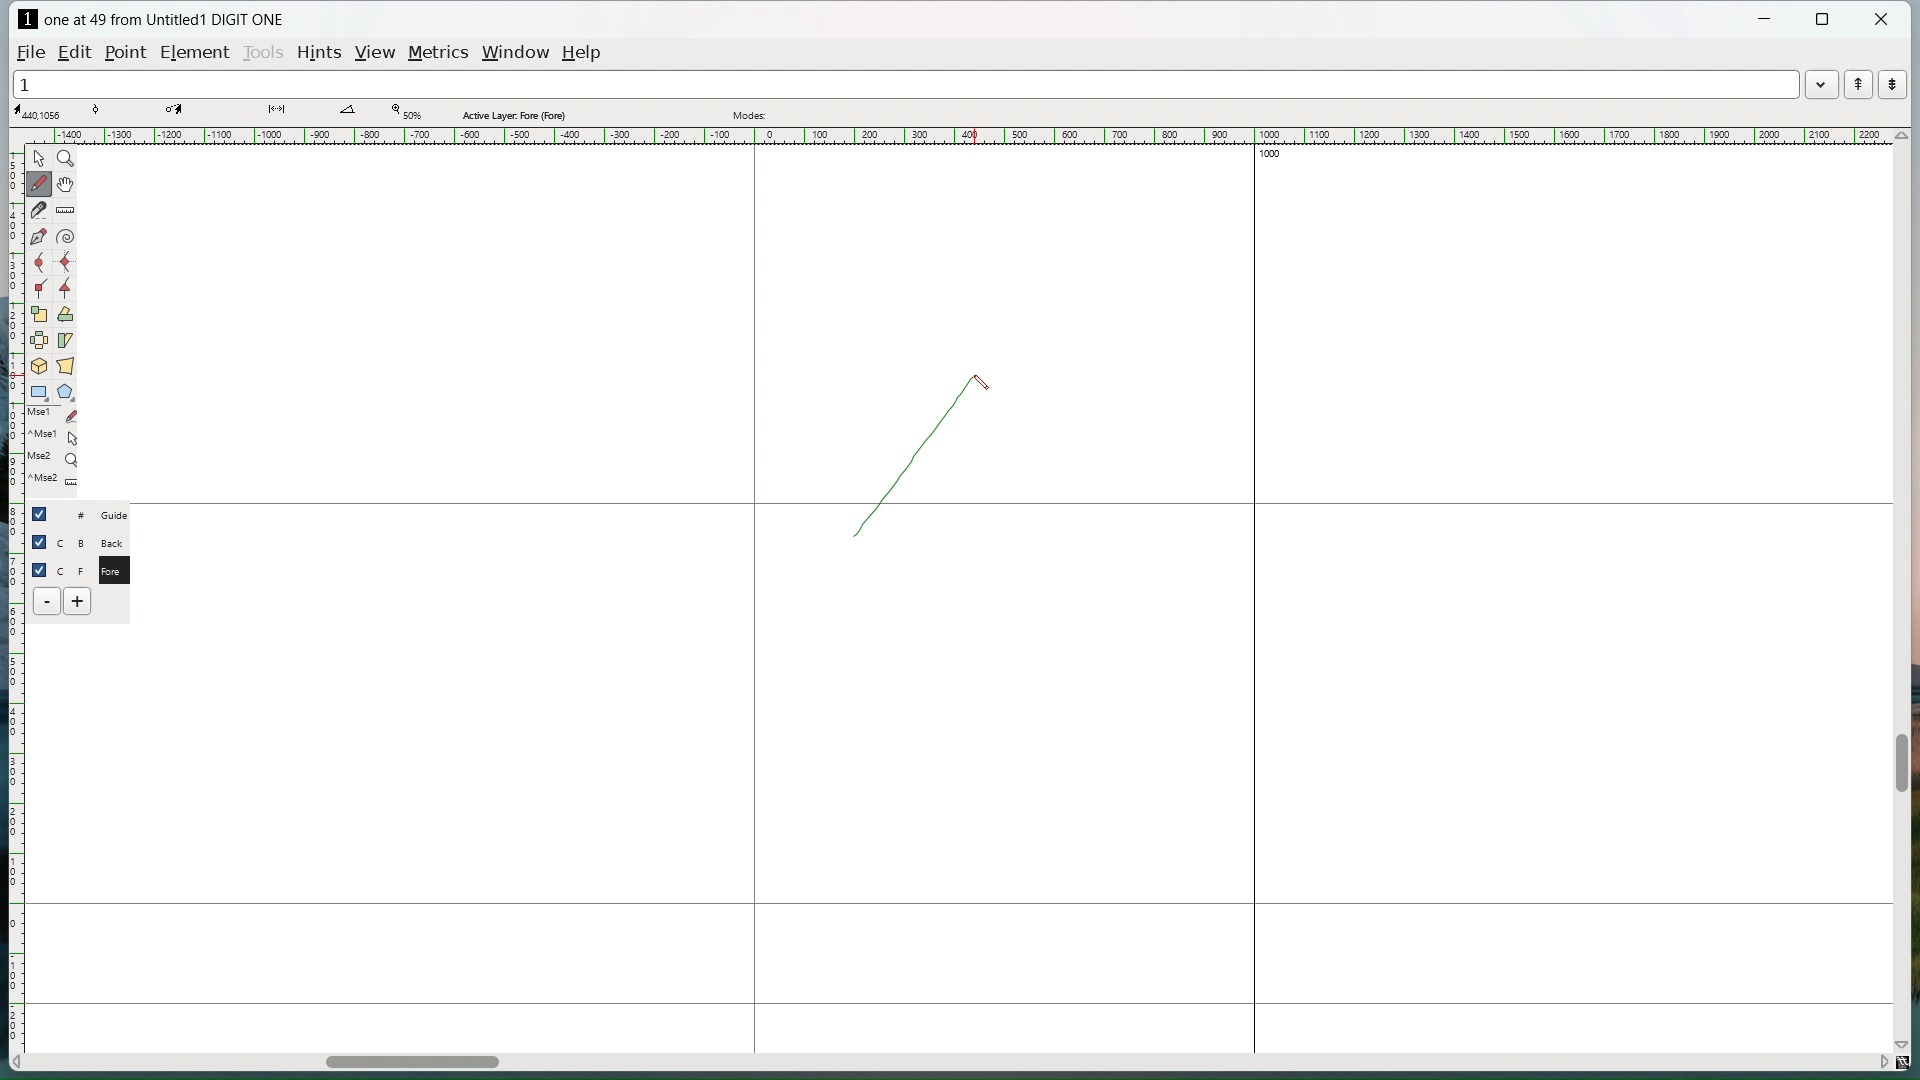 The height and width of the screenshot is (1080, 1920). Describe the element at coordinates (1767, 21) in the screenshot. I see `minimize` at that location.